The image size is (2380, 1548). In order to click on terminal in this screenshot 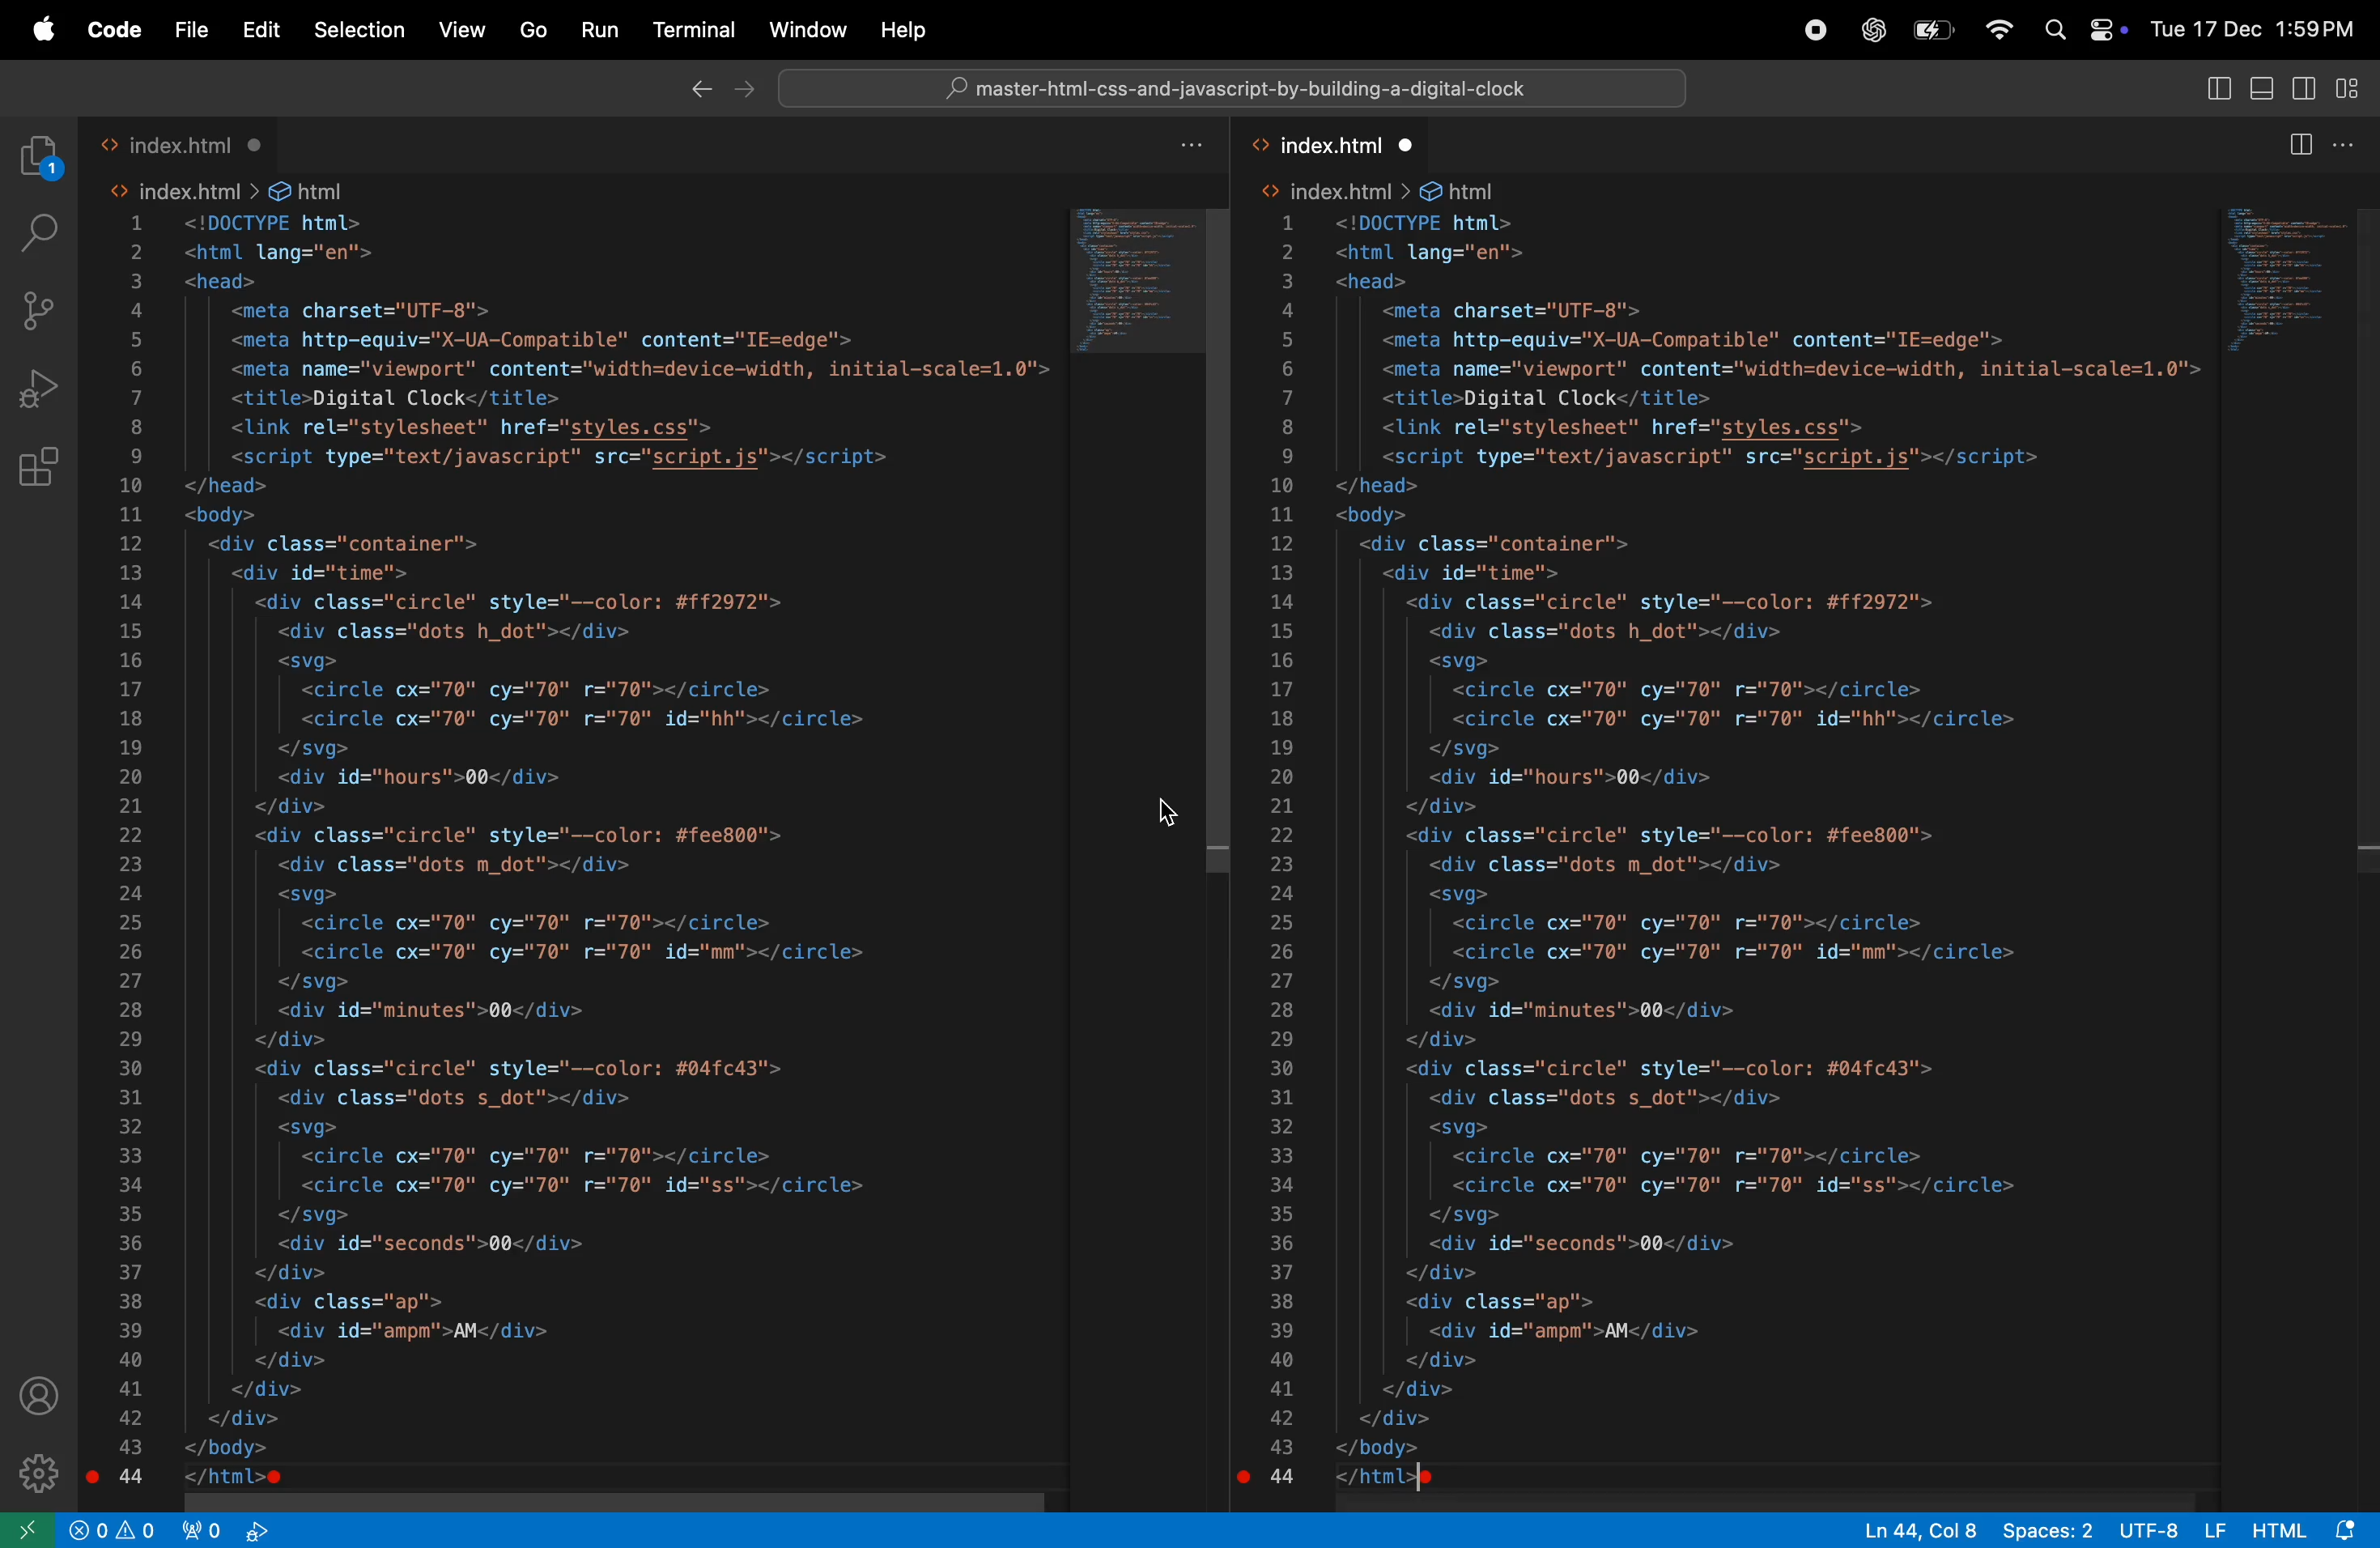, I will do `click(691, 25)`.